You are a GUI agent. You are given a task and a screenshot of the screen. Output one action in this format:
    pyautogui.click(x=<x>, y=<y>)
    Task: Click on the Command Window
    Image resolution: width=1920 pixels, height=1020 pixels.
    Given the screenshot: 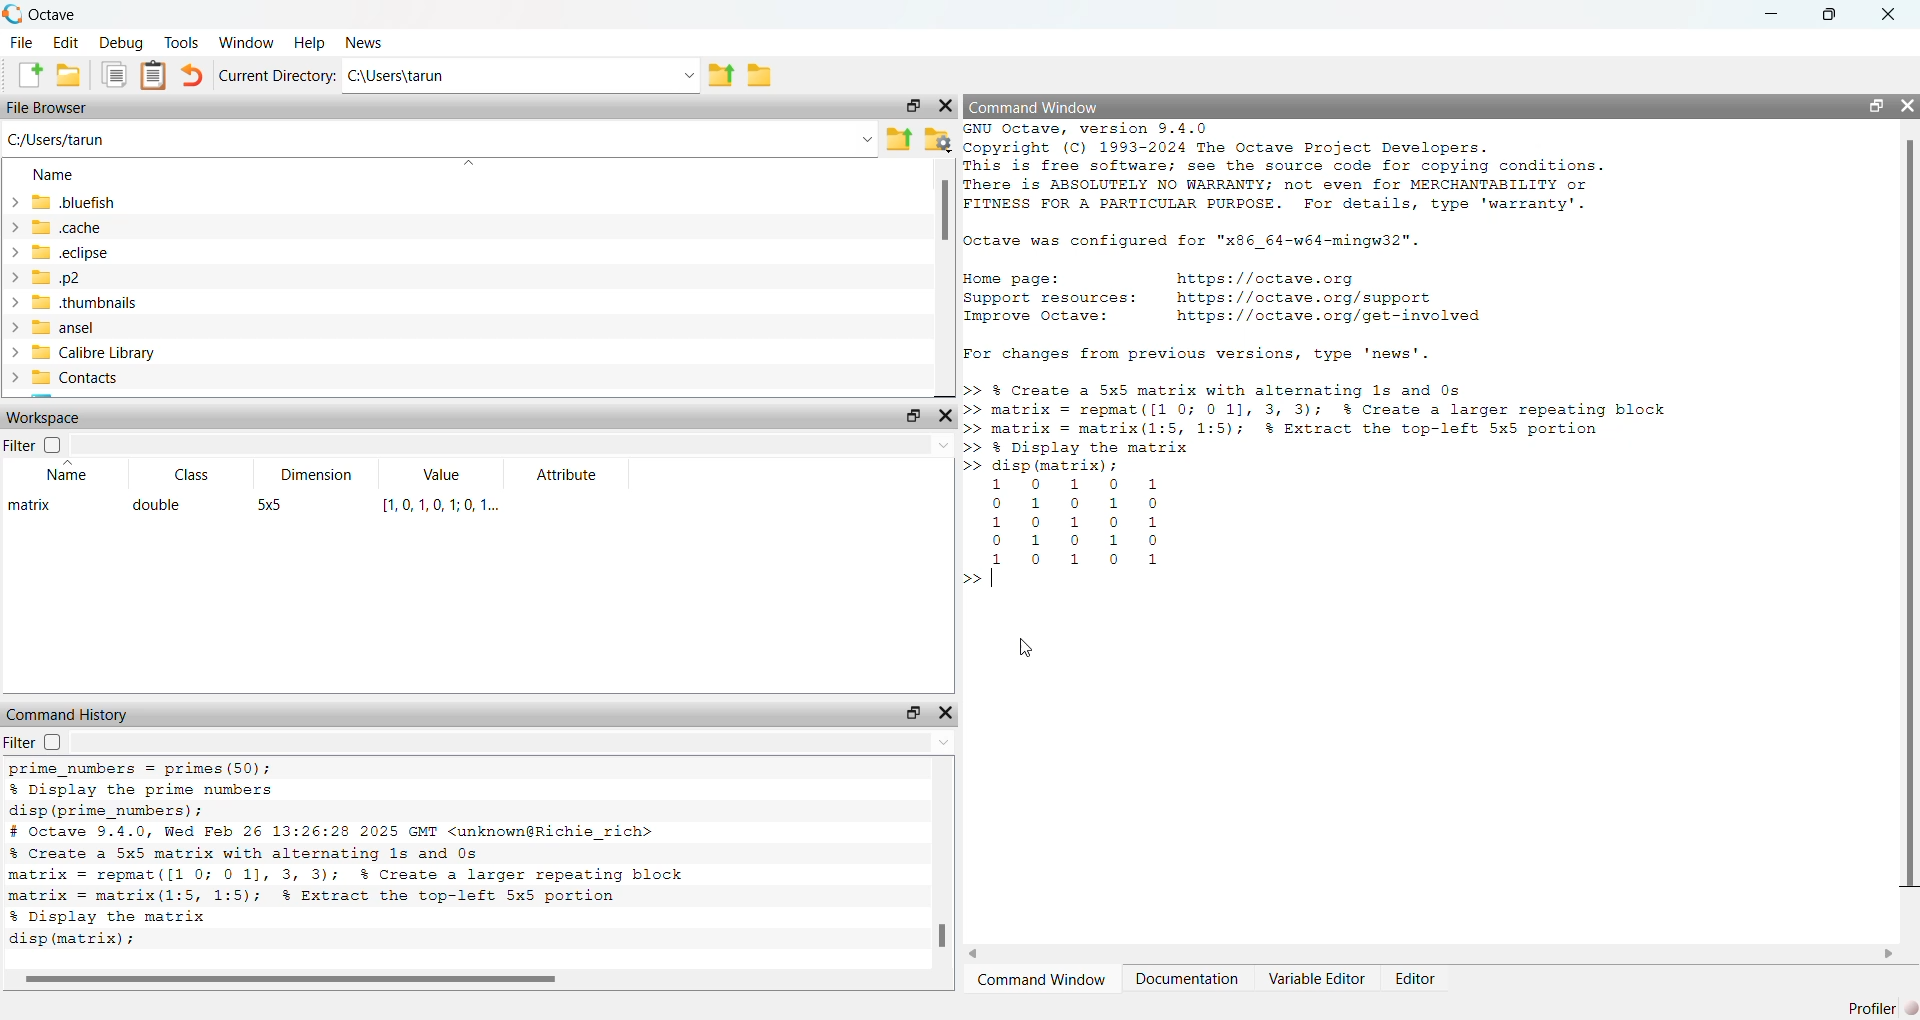 What is the action you would take?
    pyautogui.click(x=1042, y=978)
    